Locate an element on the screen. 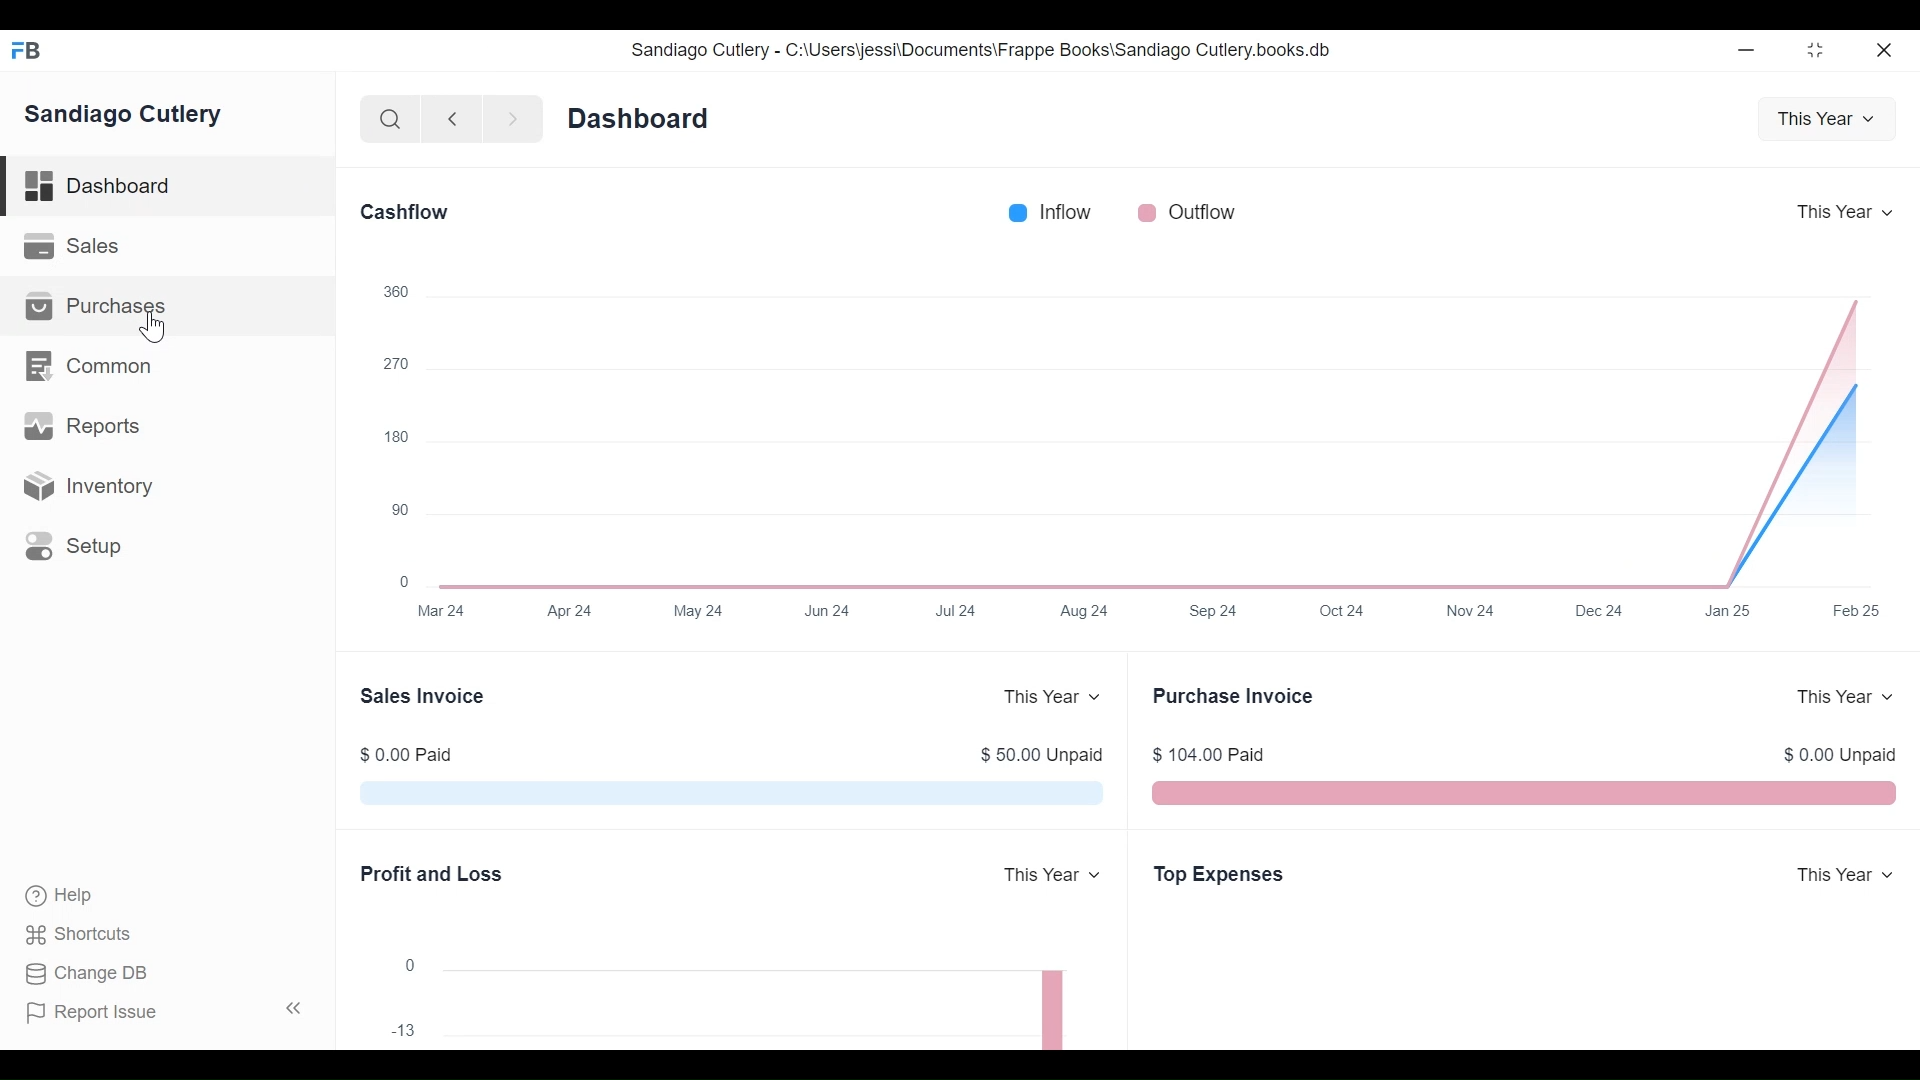 This screenshot has width=1920, height=1080. 0 is located at coordinates (414, 967).